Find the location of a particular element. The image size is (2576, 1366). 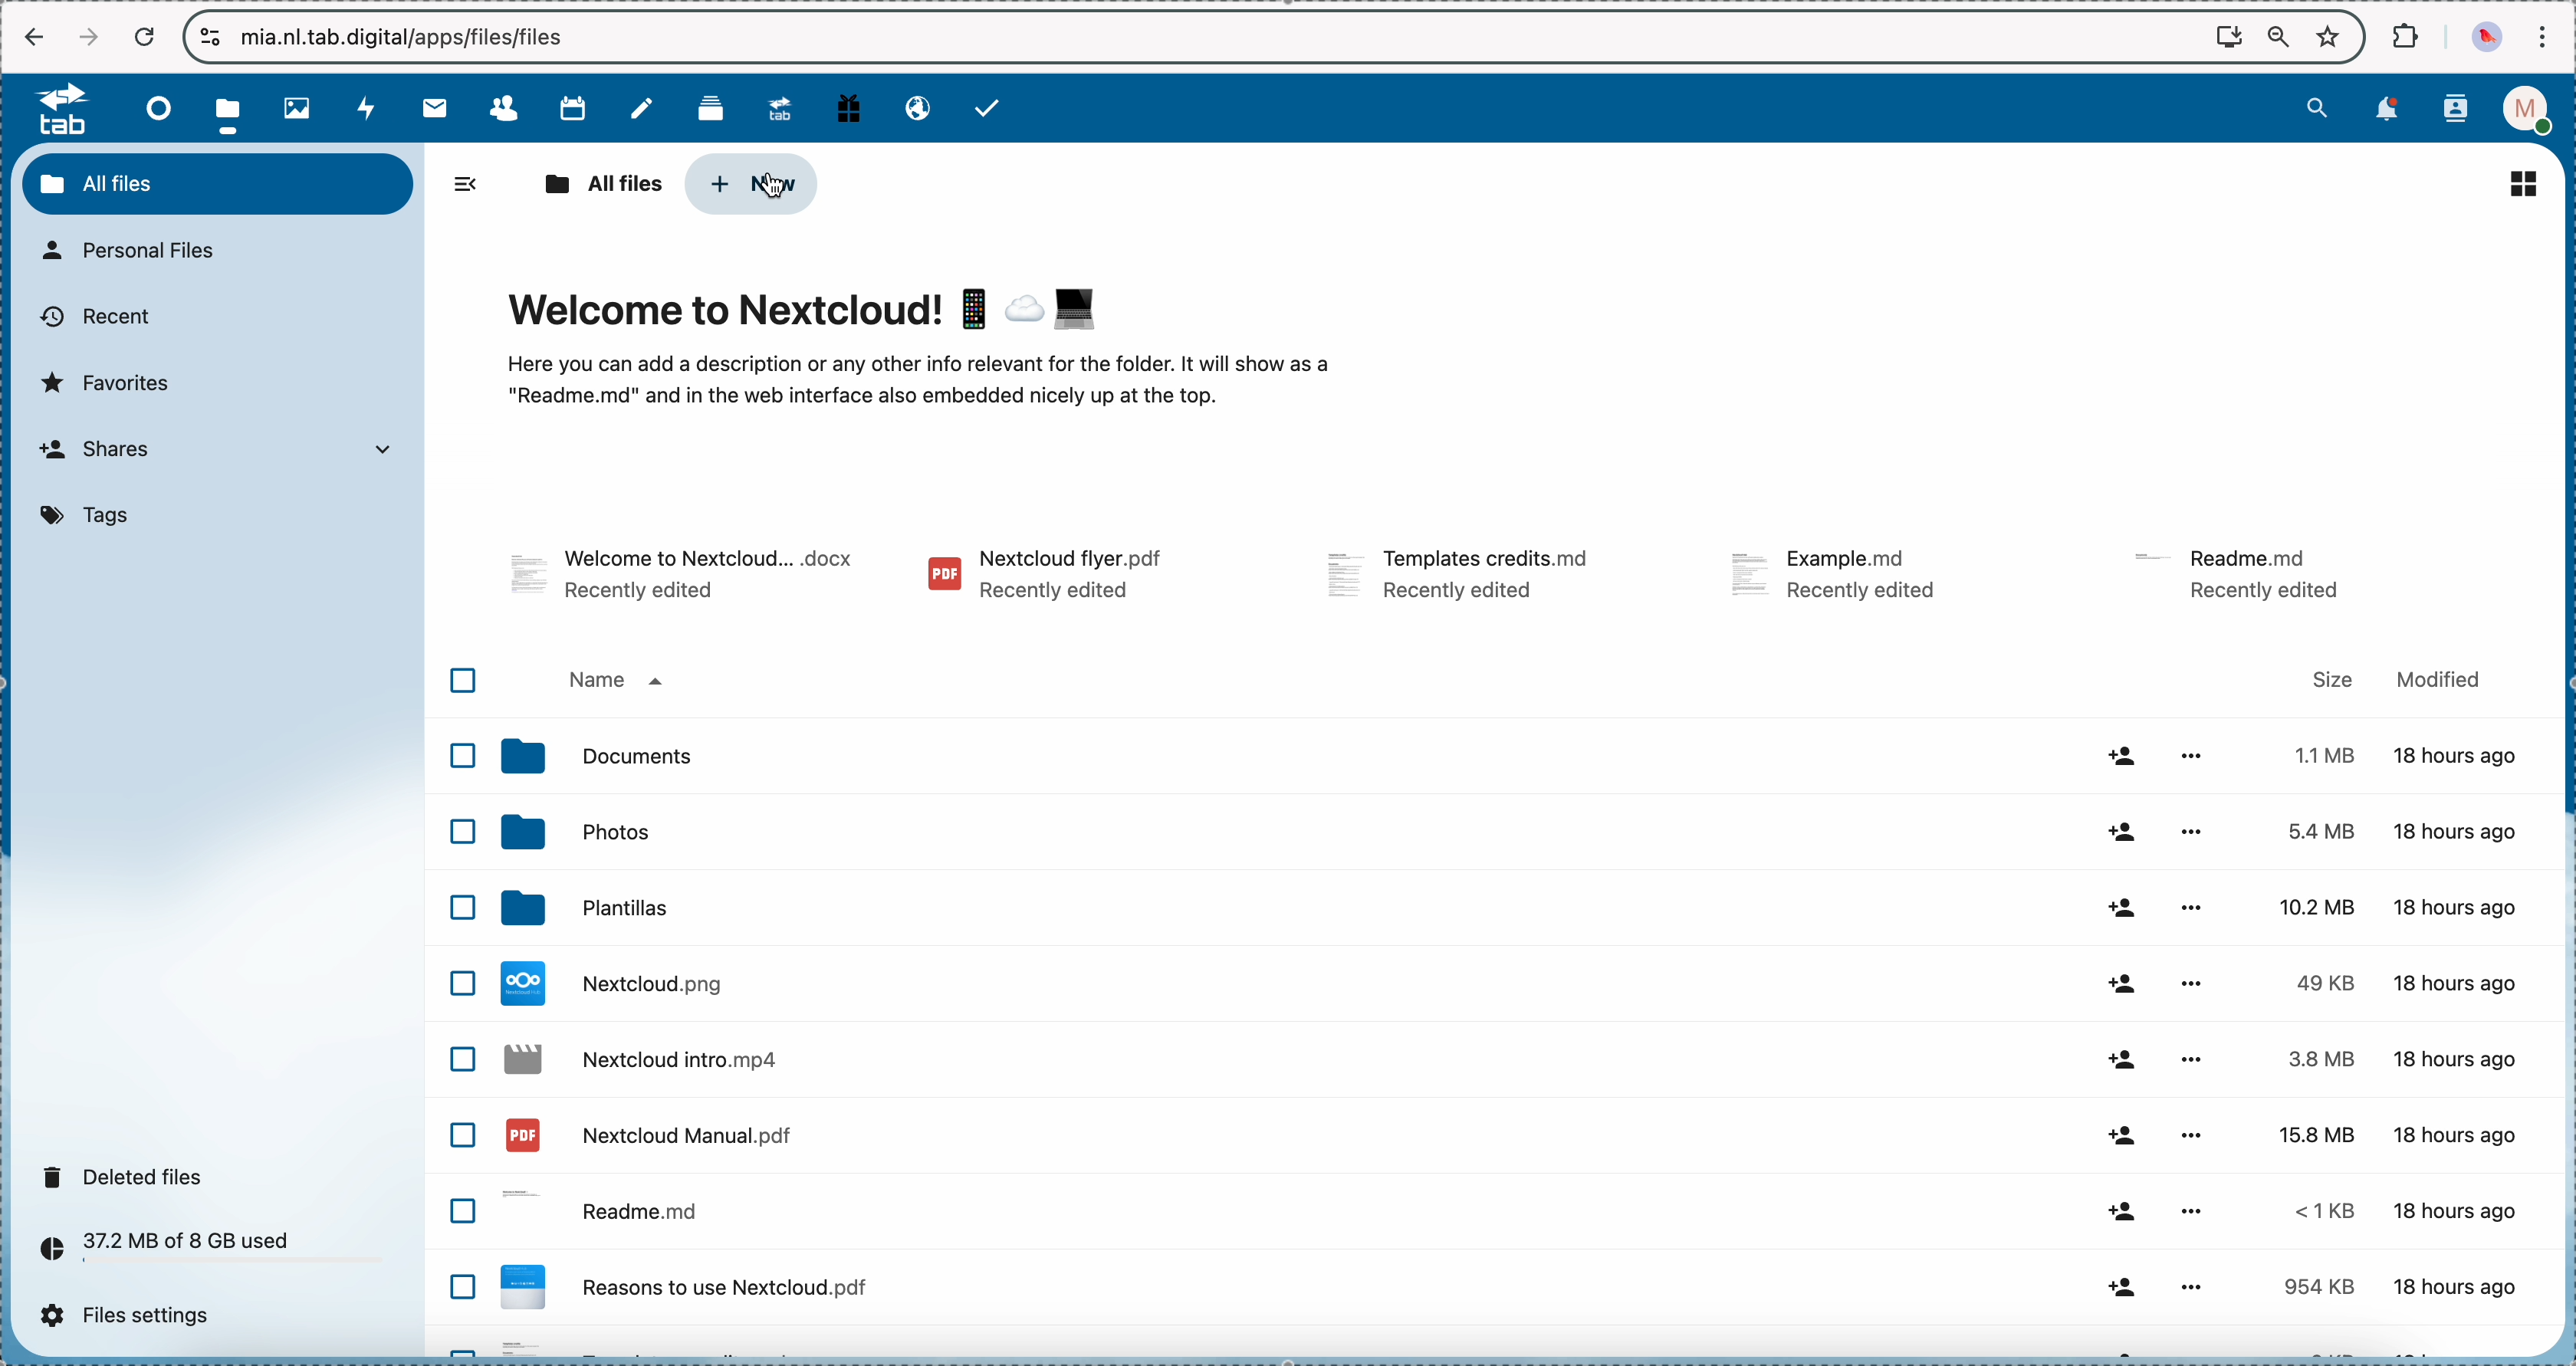

file is located at coordinates (1281, 1137).